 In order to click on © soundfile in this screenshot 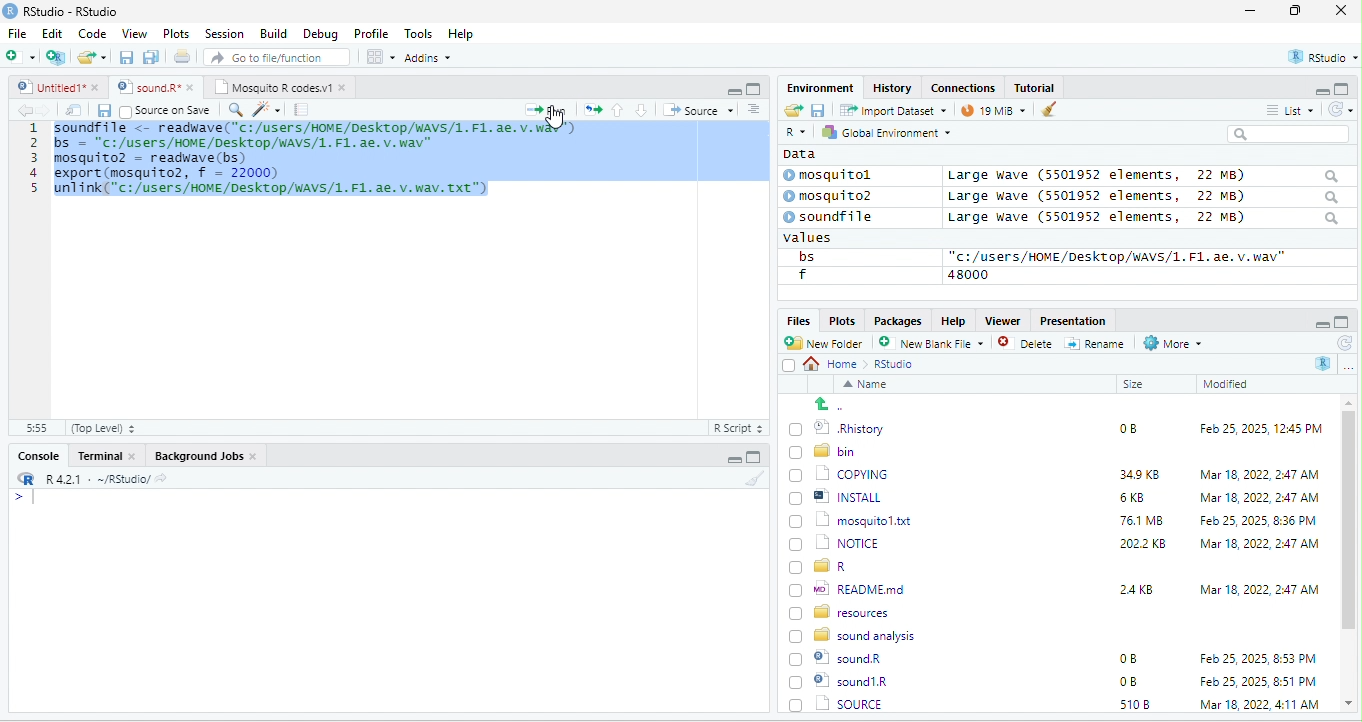, I will do `click(837, 216)`.